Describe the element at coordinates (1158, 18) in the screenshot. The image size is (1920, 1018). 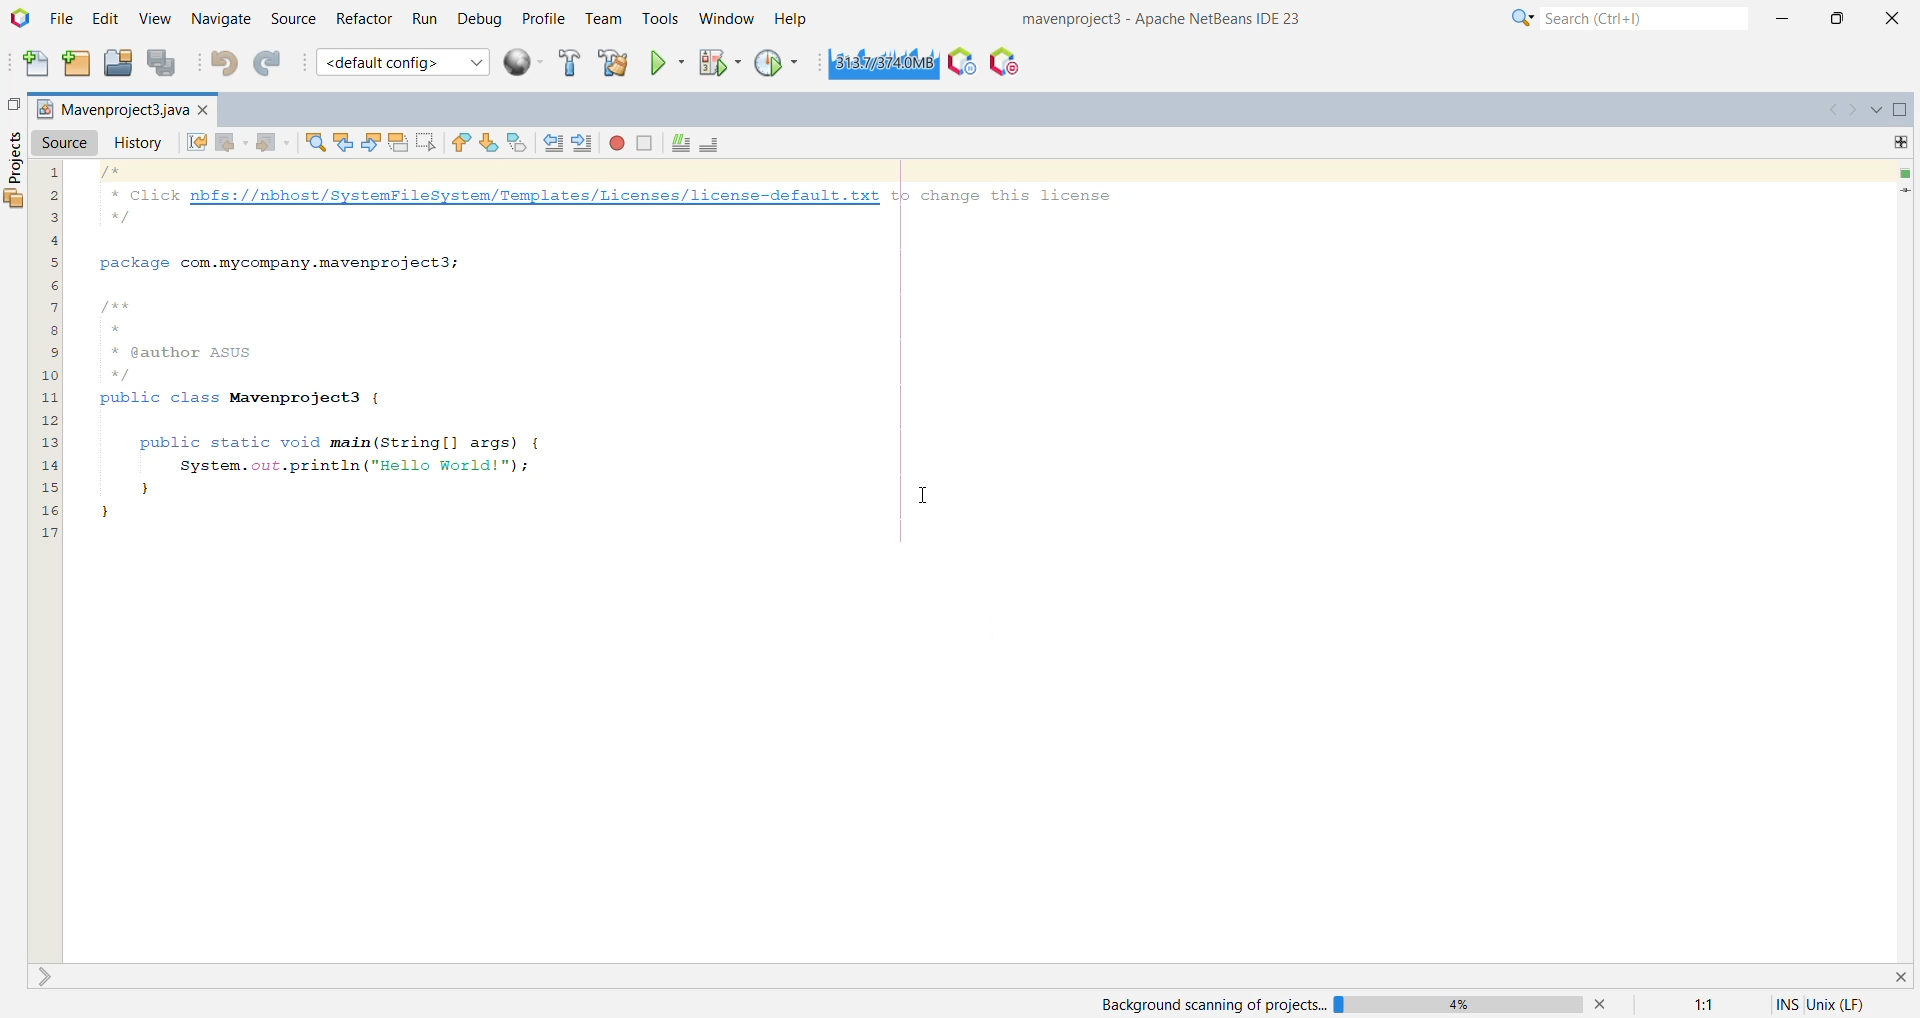
I see `New Project Name - Application Name and Version` at that location.